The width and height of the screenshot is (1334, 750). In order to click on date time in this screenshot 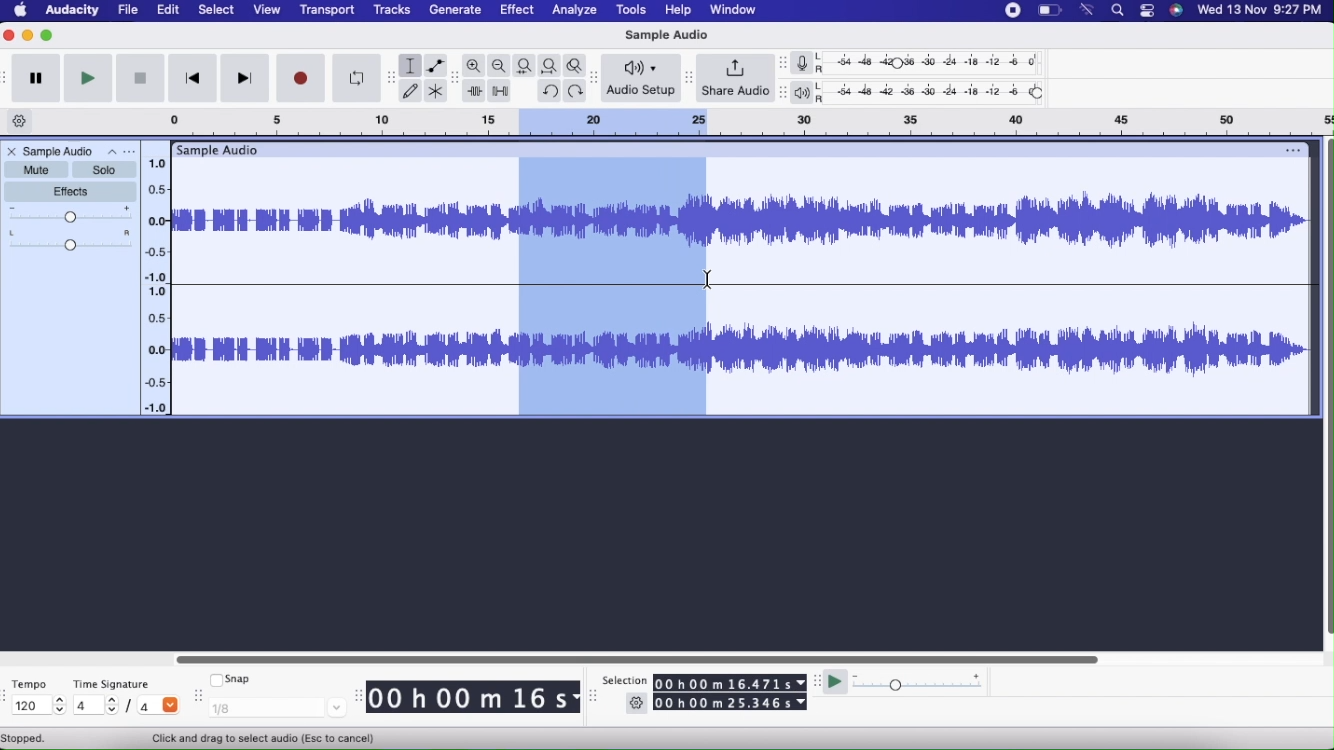, I will do `click(1260, 9)`.